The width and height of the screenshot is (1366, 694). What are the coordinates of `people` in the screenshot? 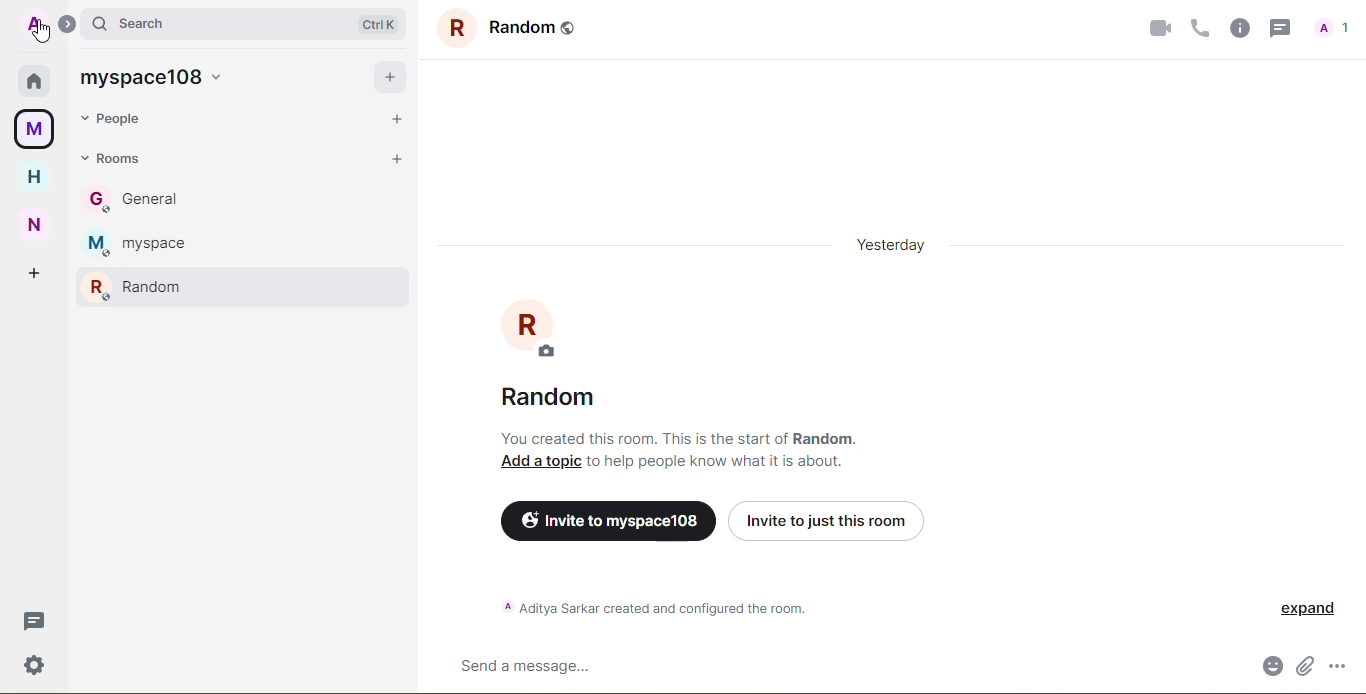 It's located at (116, 120).